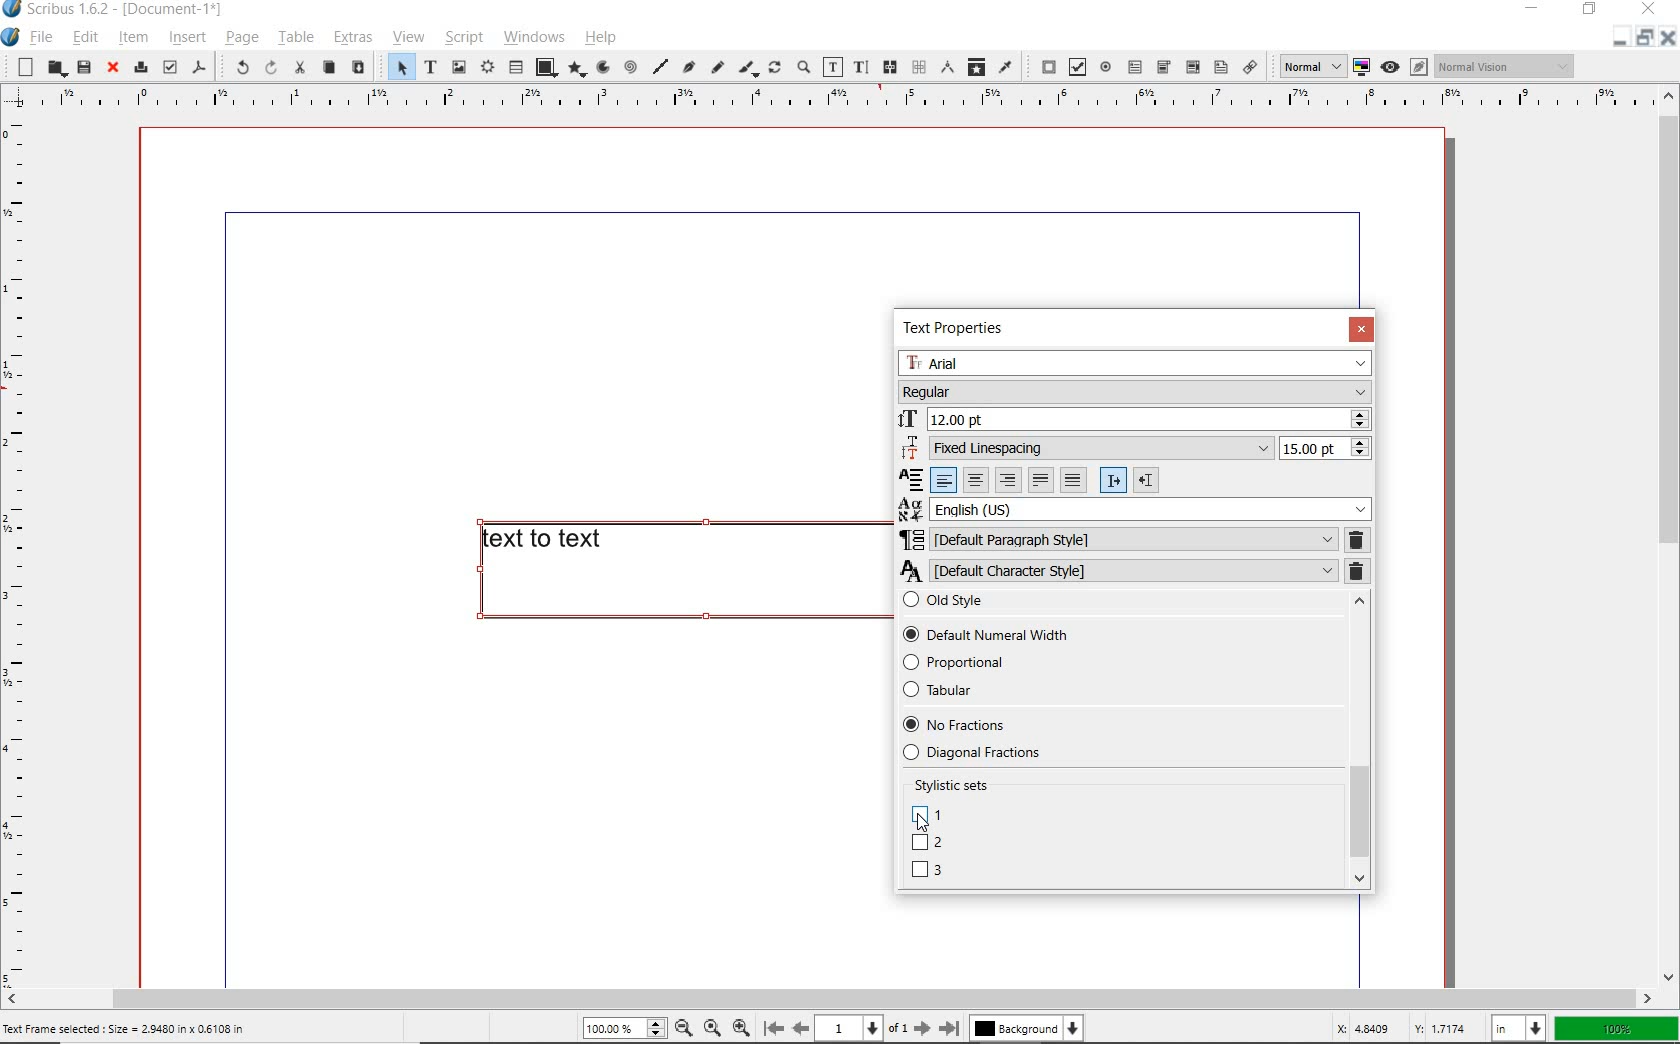  What do you see at coordinates (924, 841) in the screenshot?
I see `DEFAULT NUMBERS` at bounding box center [924, 841].